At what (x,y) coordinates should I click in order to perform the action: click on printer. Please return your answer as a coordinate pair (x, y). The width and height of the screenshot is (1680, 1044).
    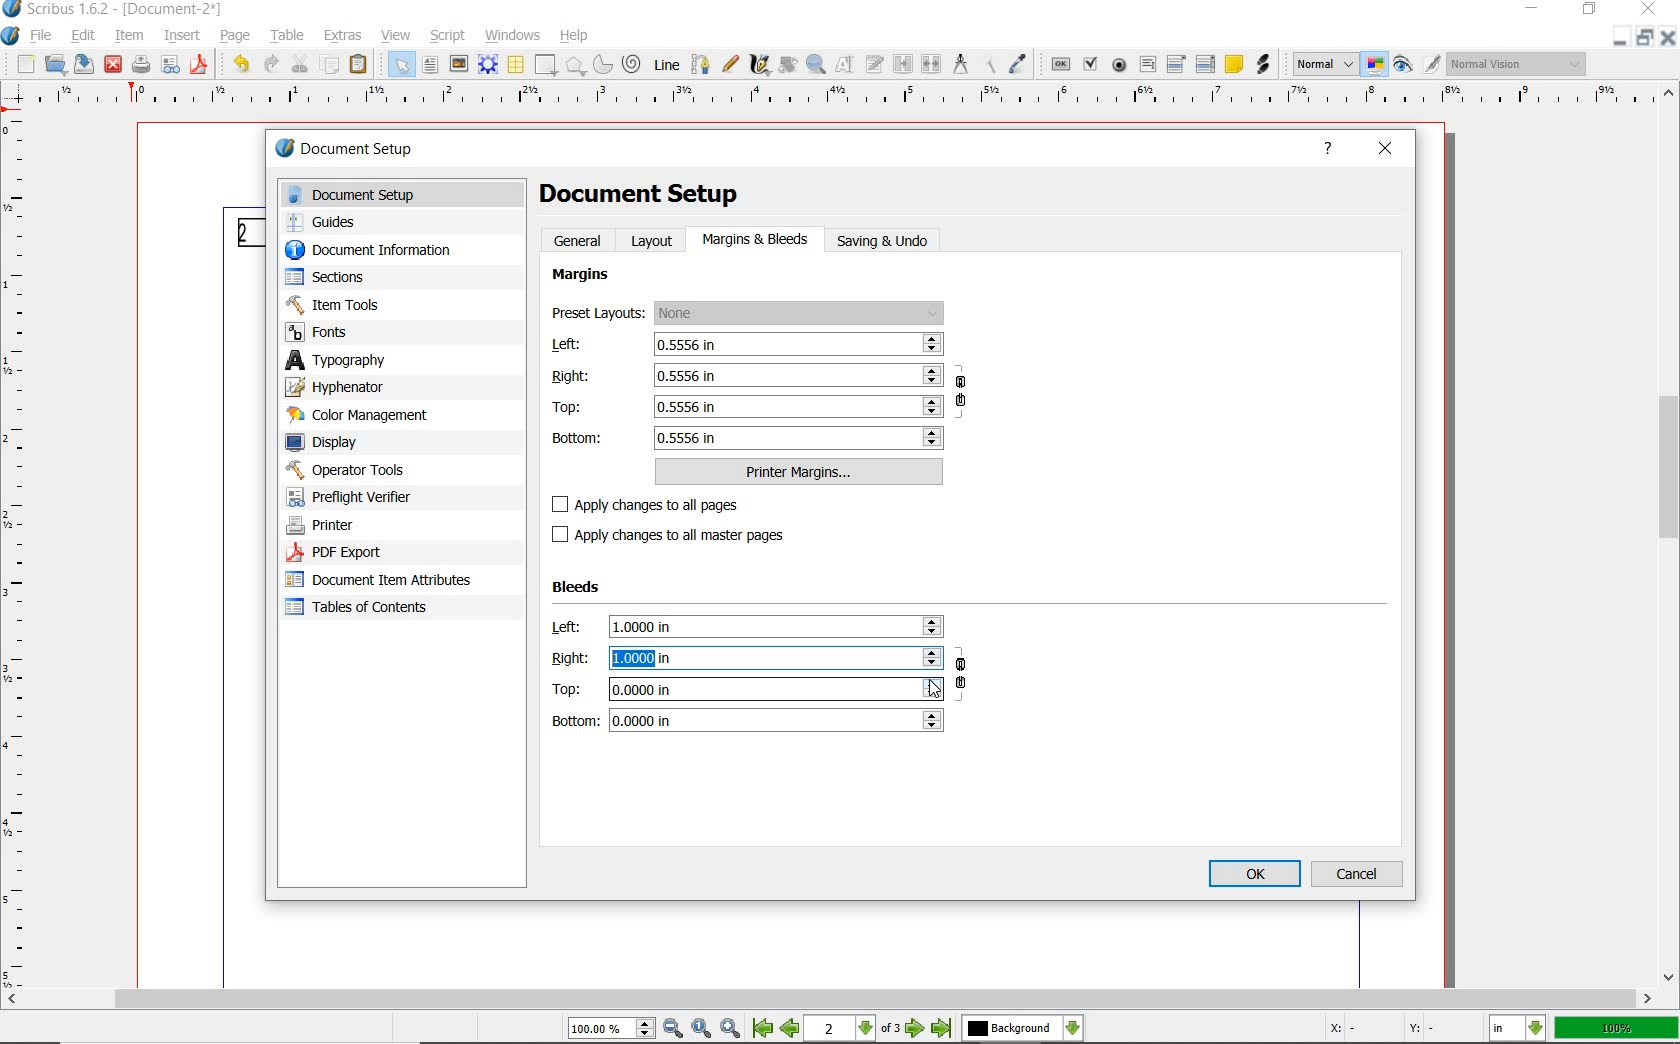
    Looking at the image, I should click on (324, 525).